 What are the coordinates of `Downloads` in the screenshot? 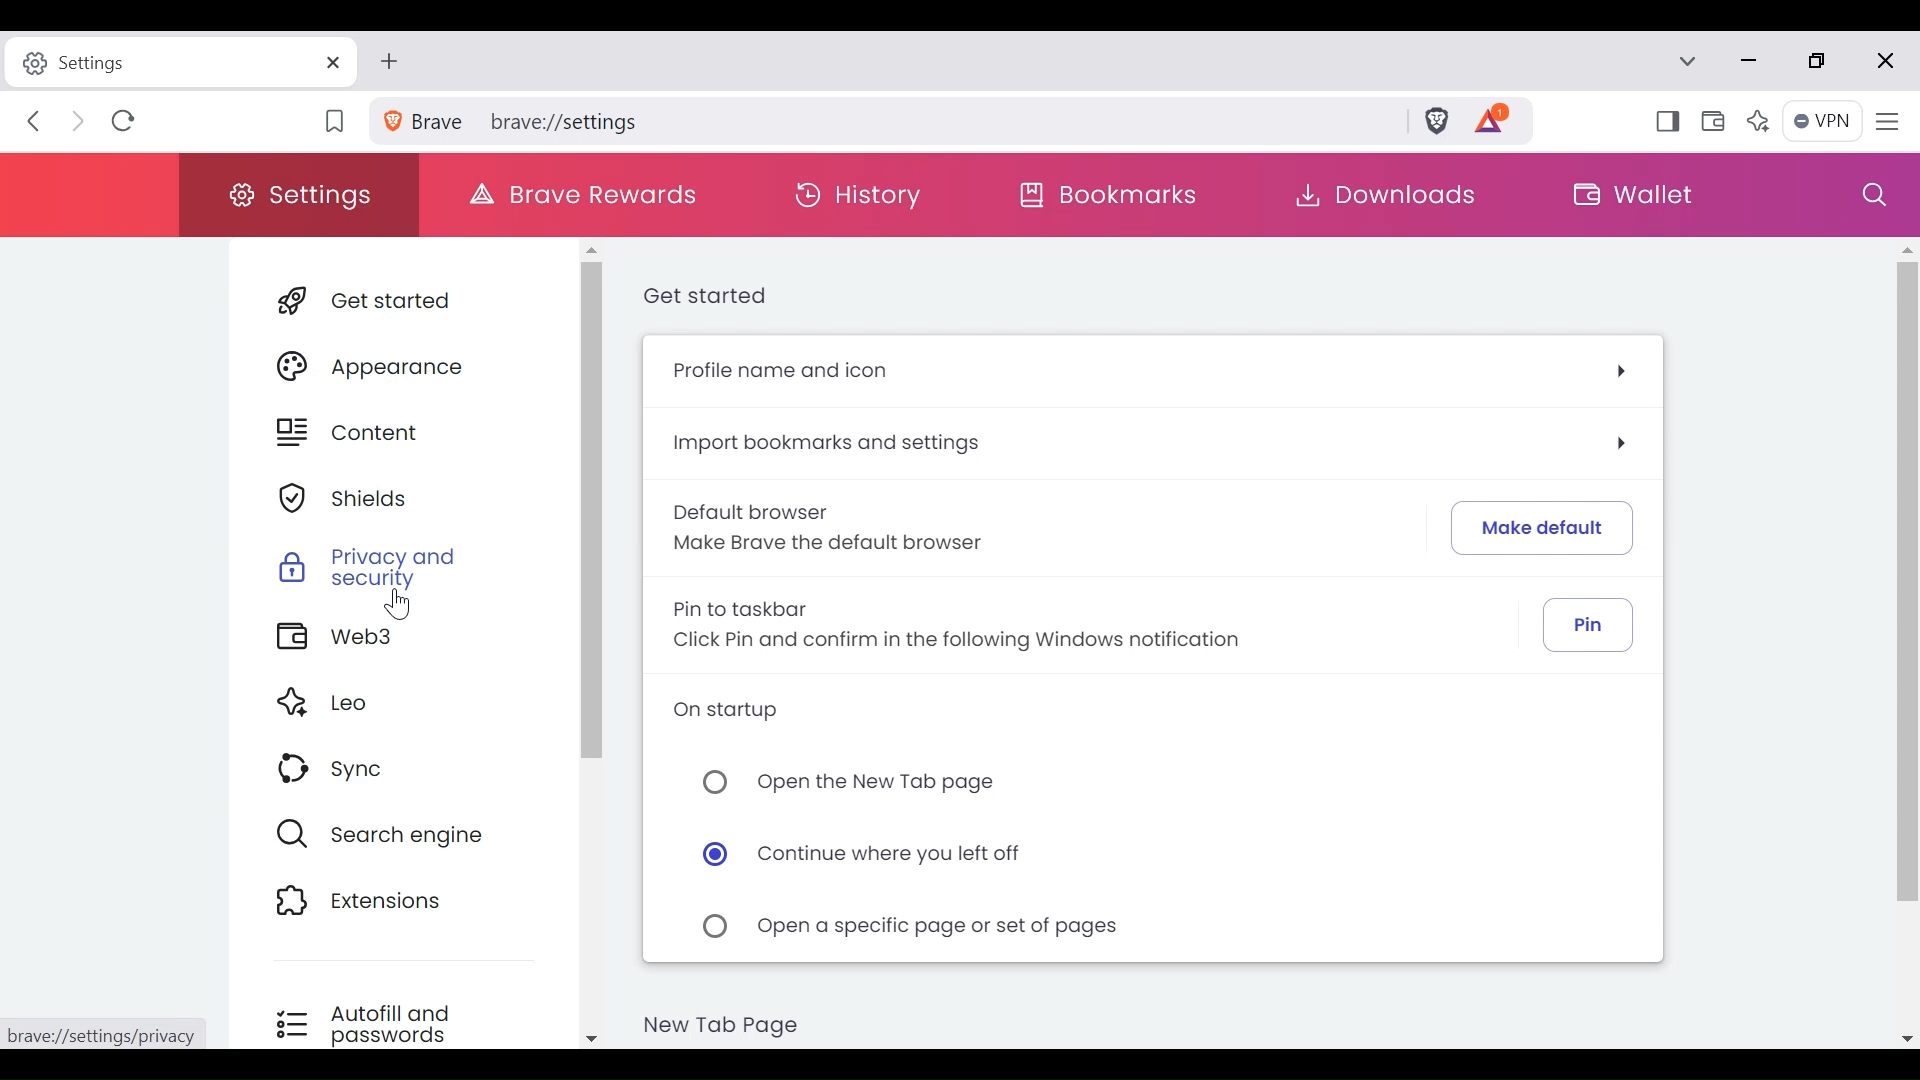 It's located at (1381, 195).